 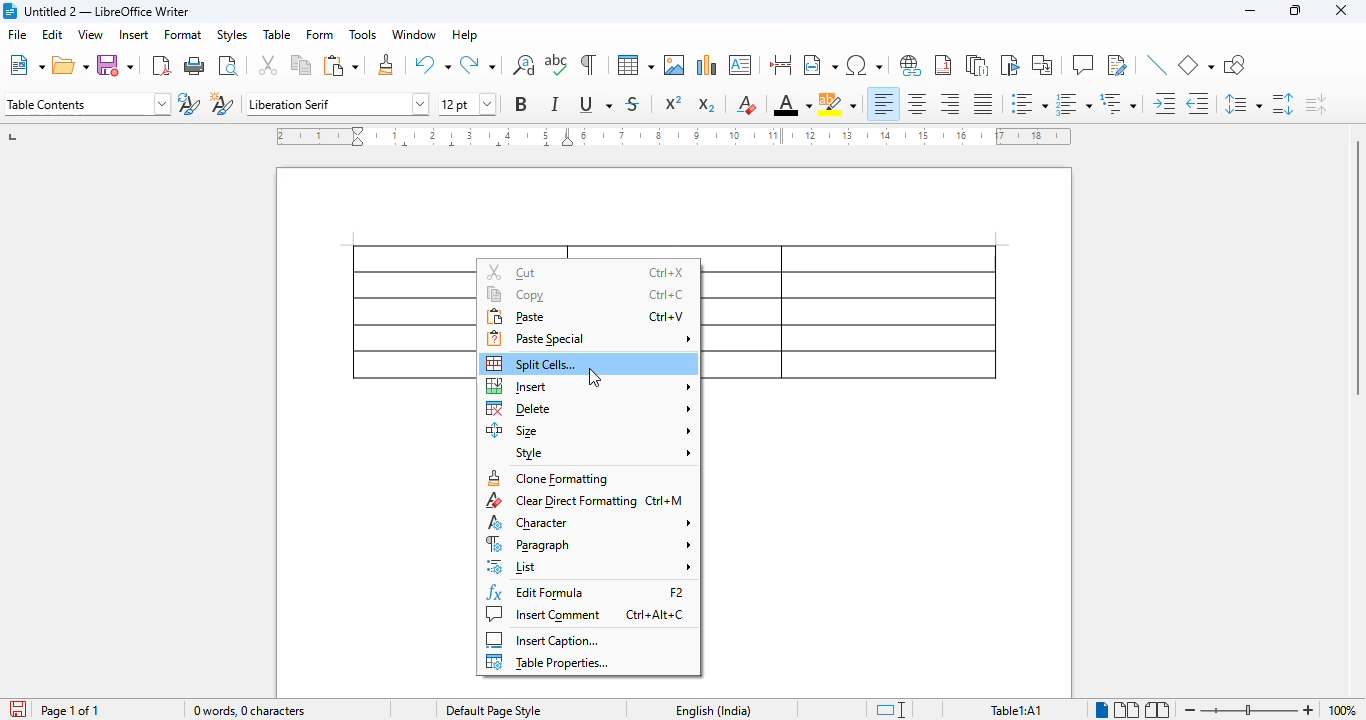 What do you see at coordinates (1249, 710) in the screenshot?
I see `` at bounding box center [1249, 710].